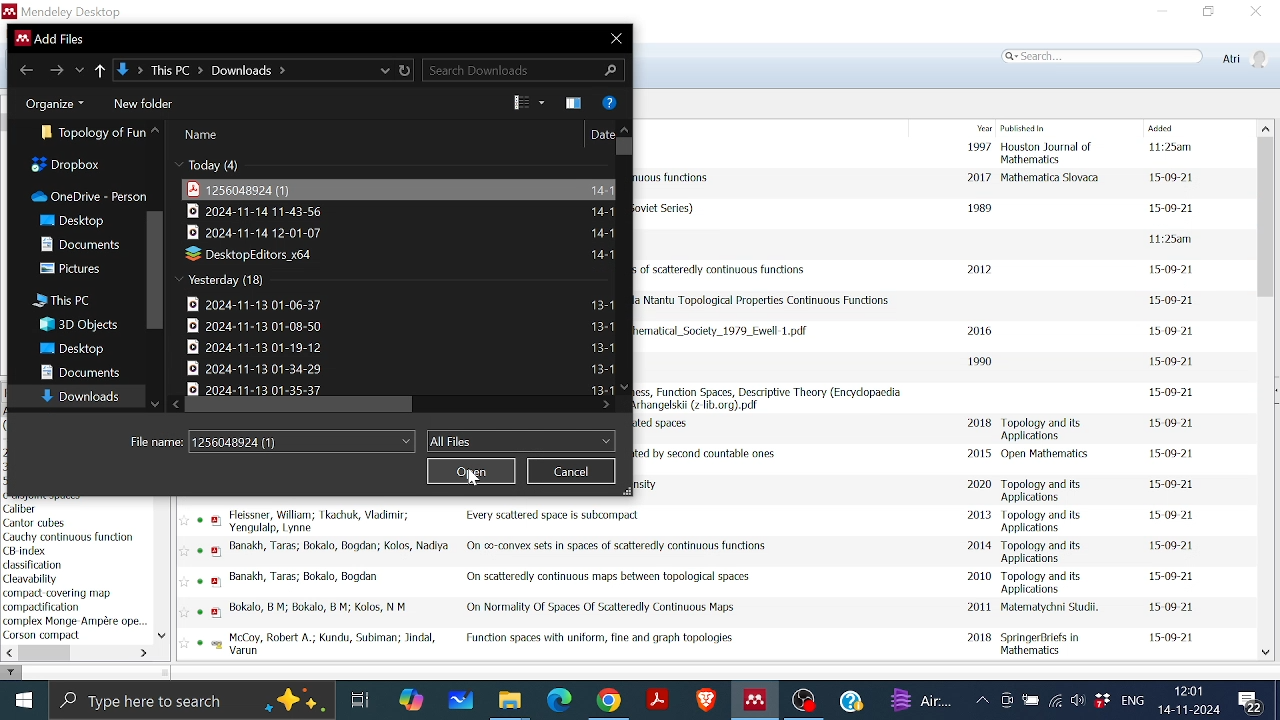 Image resolution: width=1280 pixels, height=720 pixels. I want to click on Move right in all files, so click(606, 406).